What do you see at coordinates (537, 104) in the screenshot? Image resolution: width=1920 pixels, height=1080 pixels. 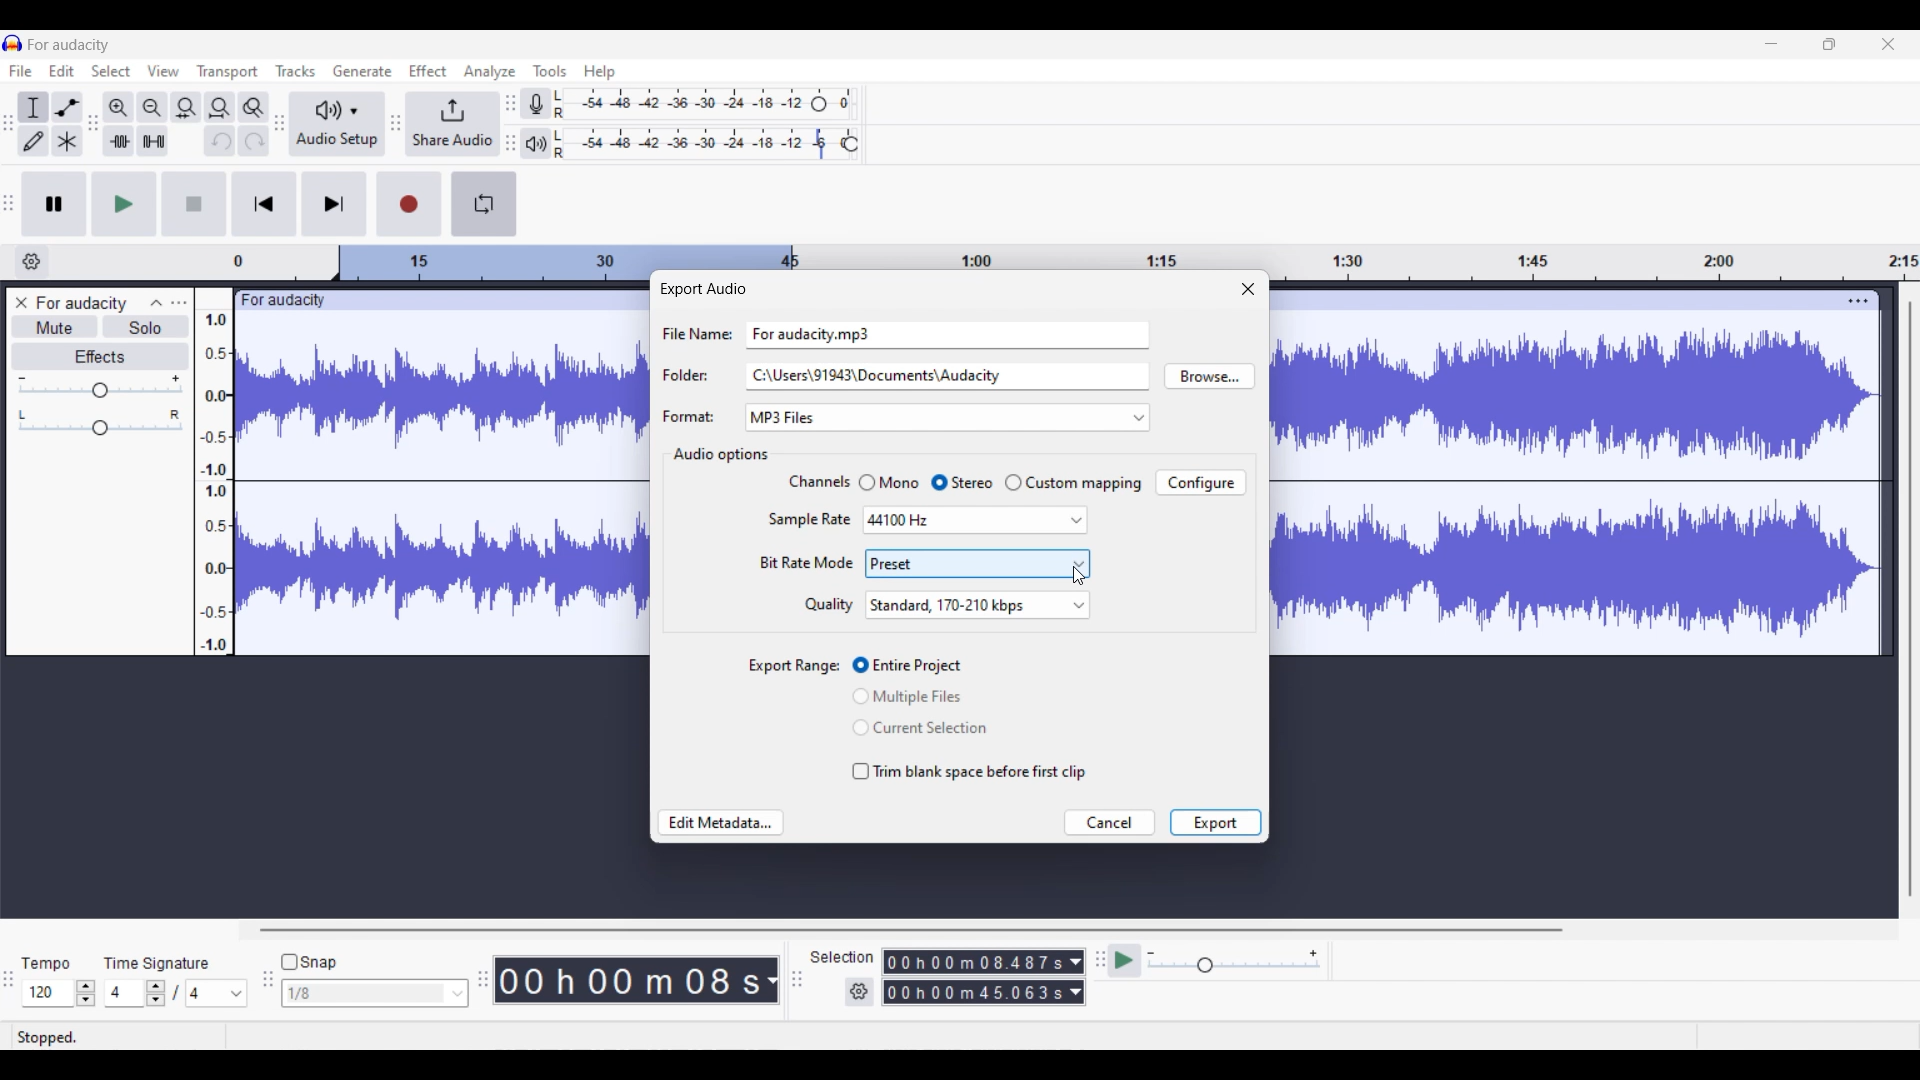 I see `Record meter` at bounding box center [537, 104].